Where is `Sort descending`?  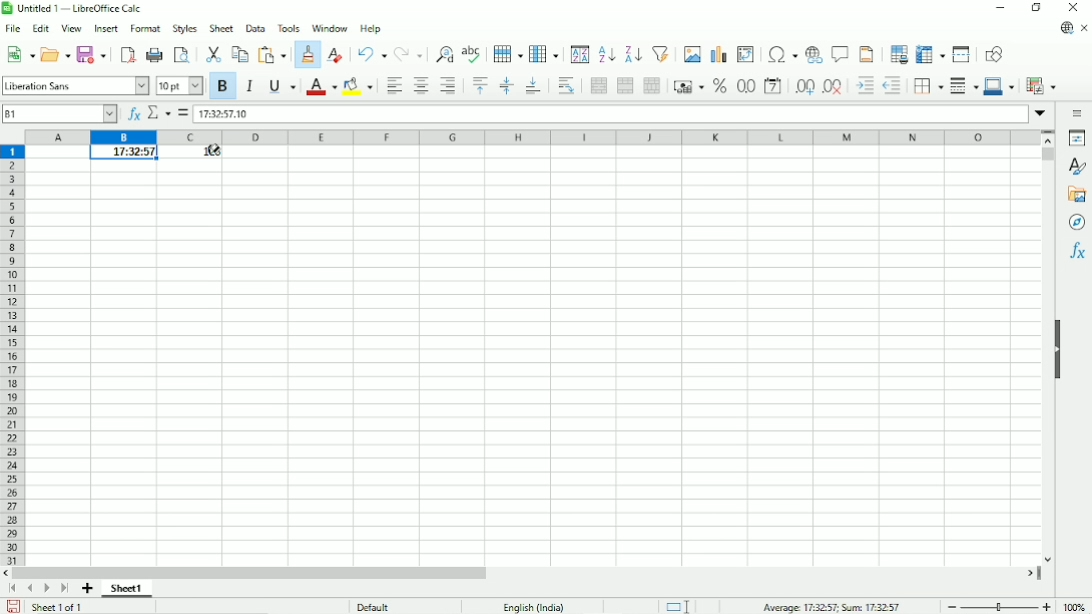 Sort descending is located at coordinates (634, 53).